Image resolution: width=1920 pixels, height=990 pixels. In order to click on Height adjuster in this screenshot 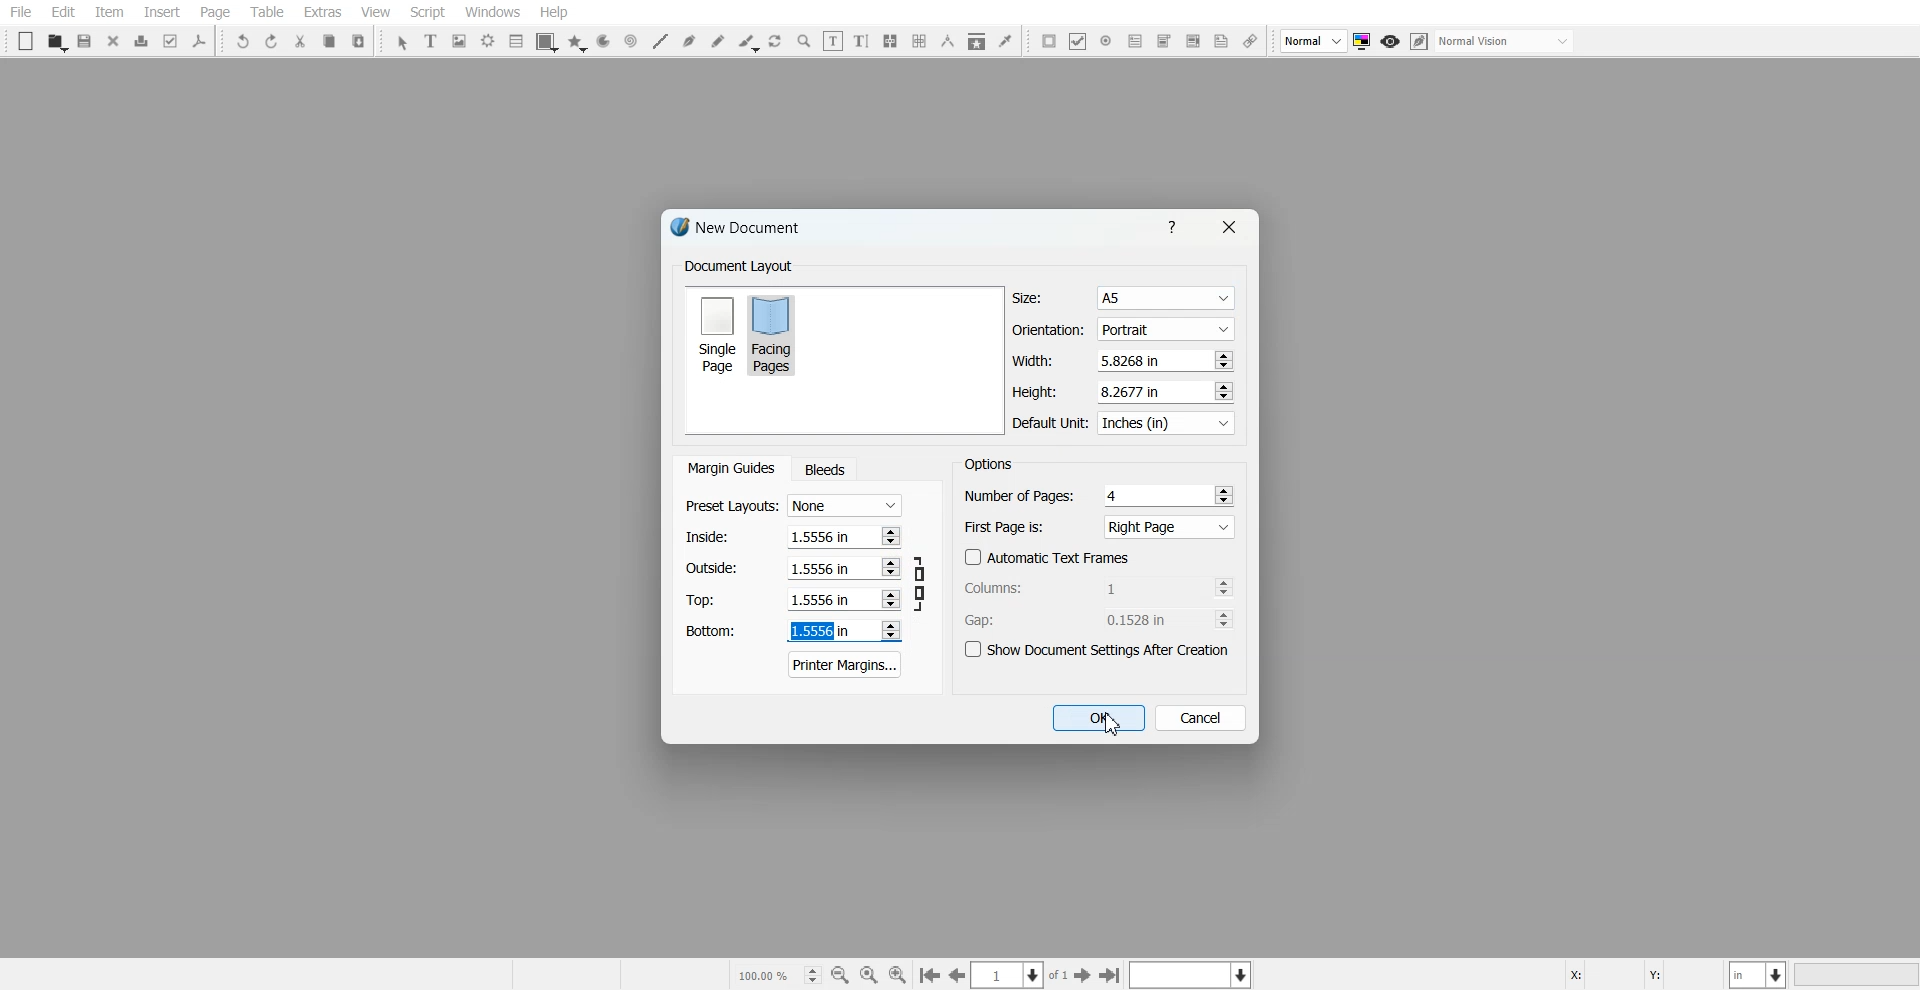, I will do `click(1124, 391)`.